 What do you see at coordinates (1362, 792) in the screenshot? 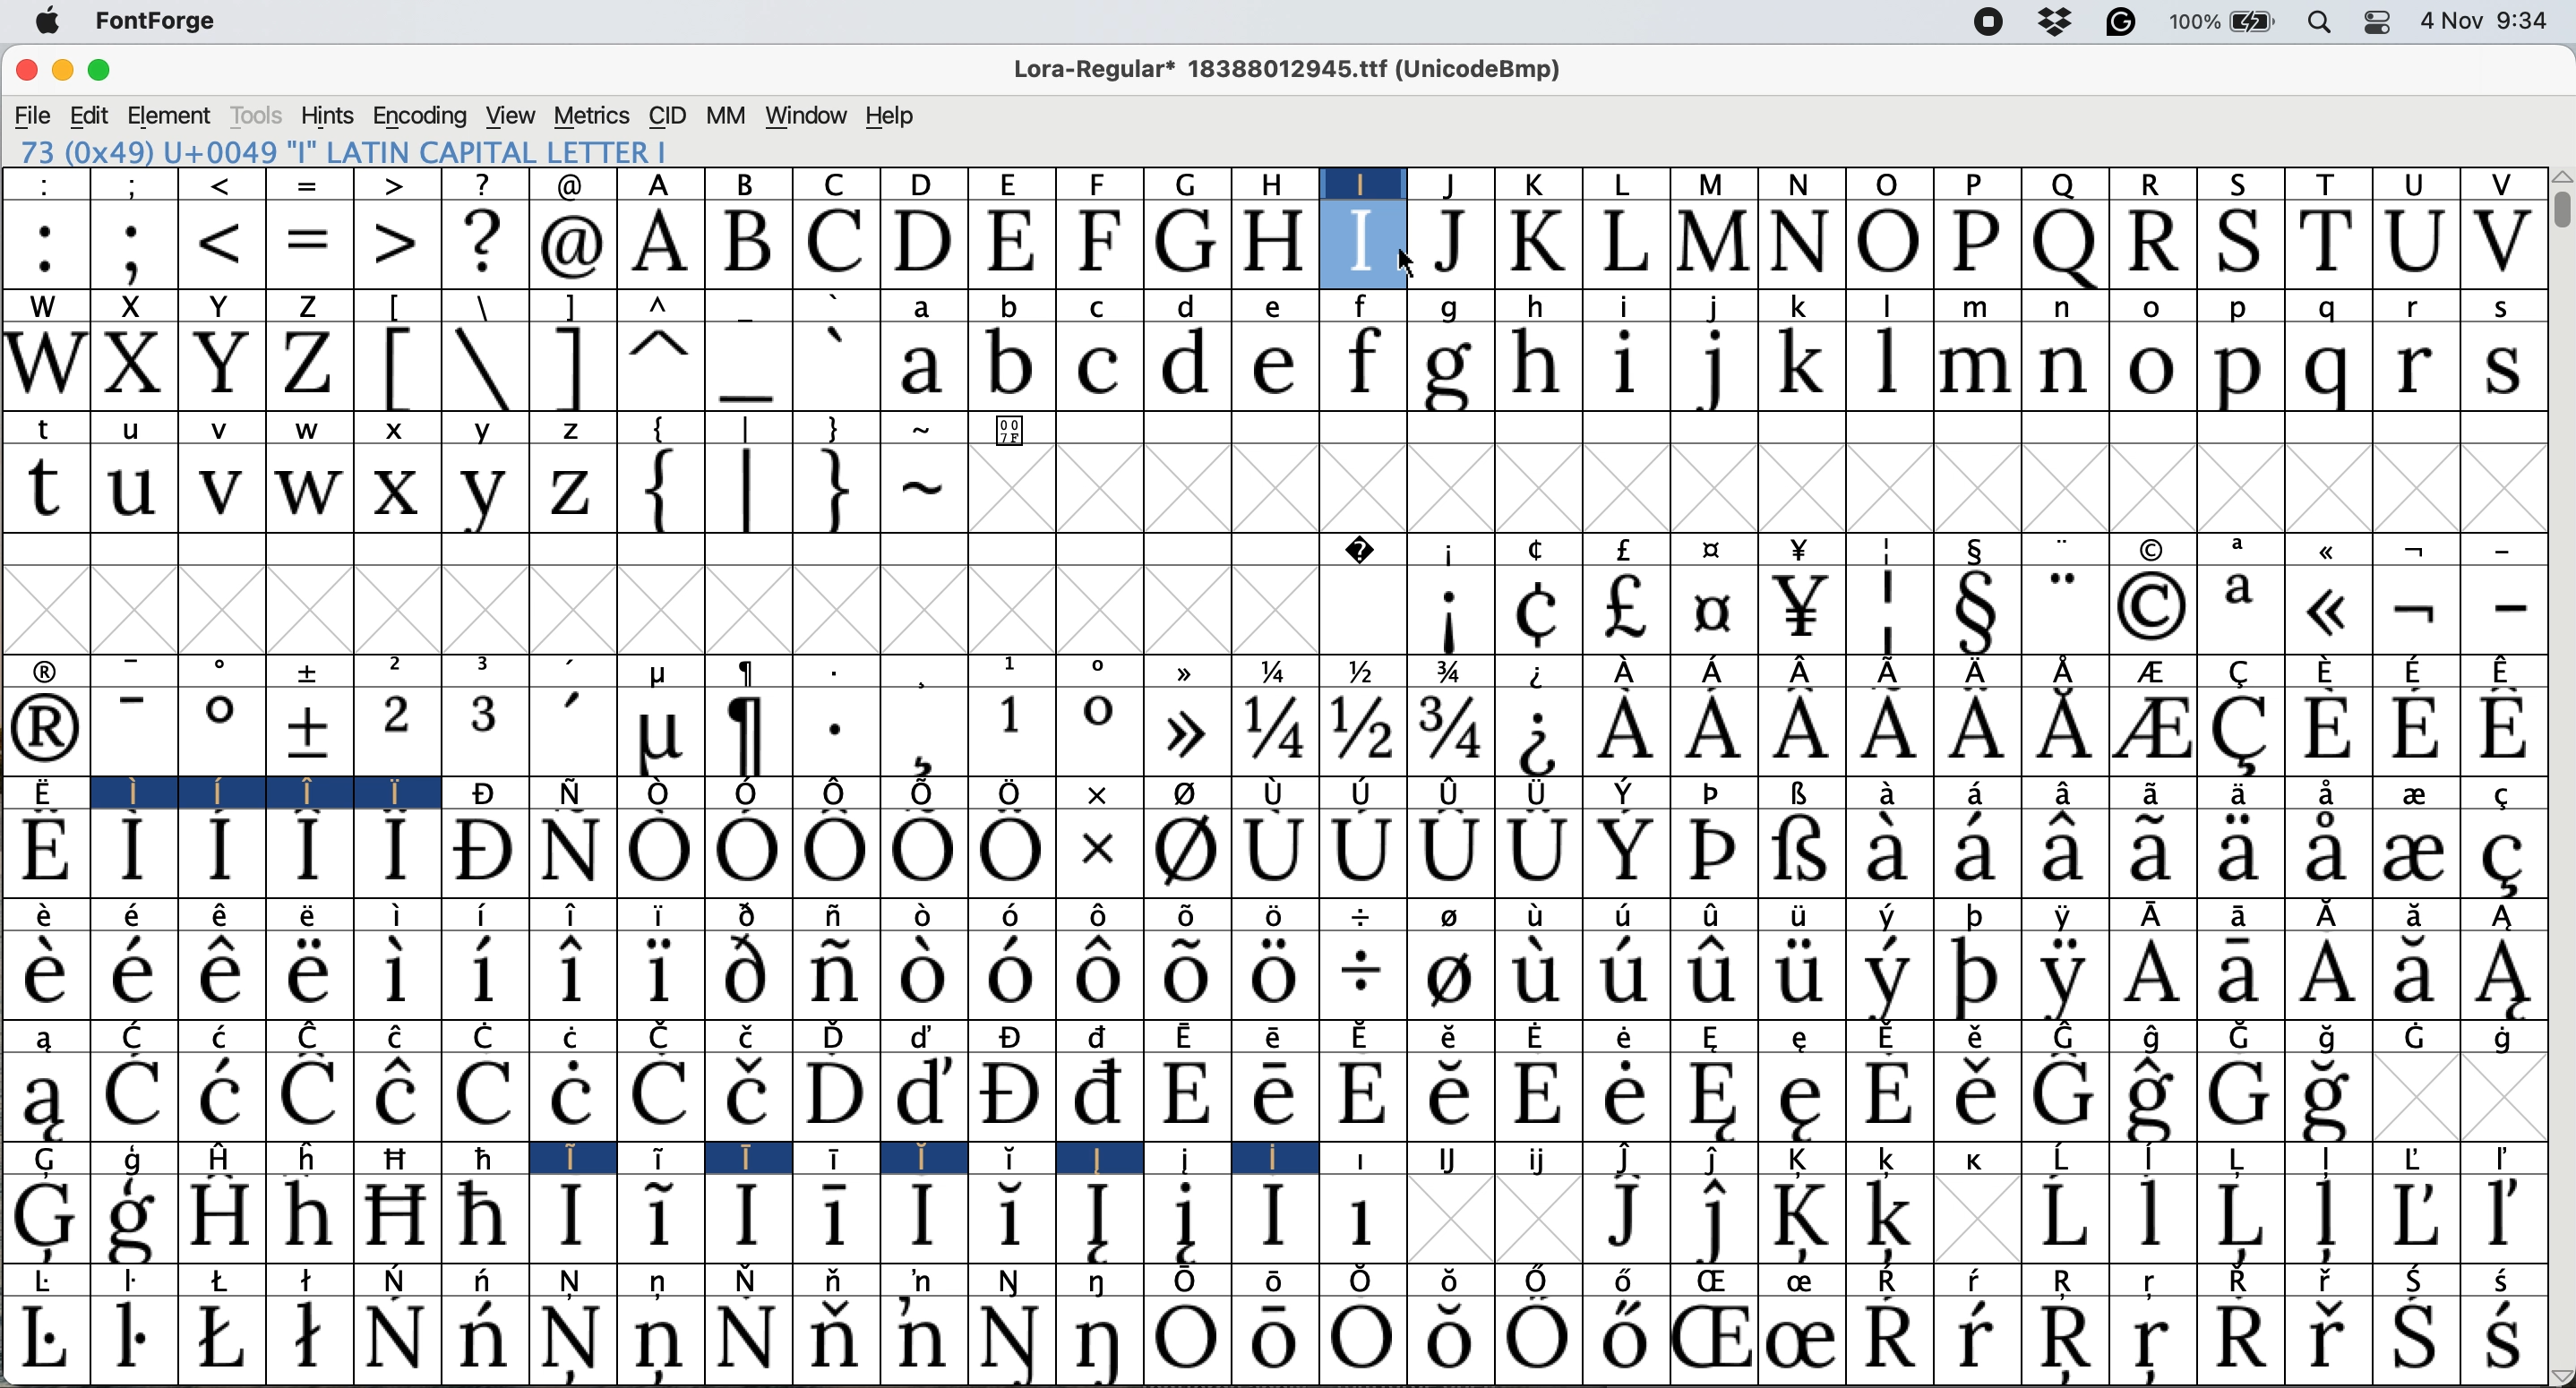
I see `Symbol` at bounding box center [1362, 792].